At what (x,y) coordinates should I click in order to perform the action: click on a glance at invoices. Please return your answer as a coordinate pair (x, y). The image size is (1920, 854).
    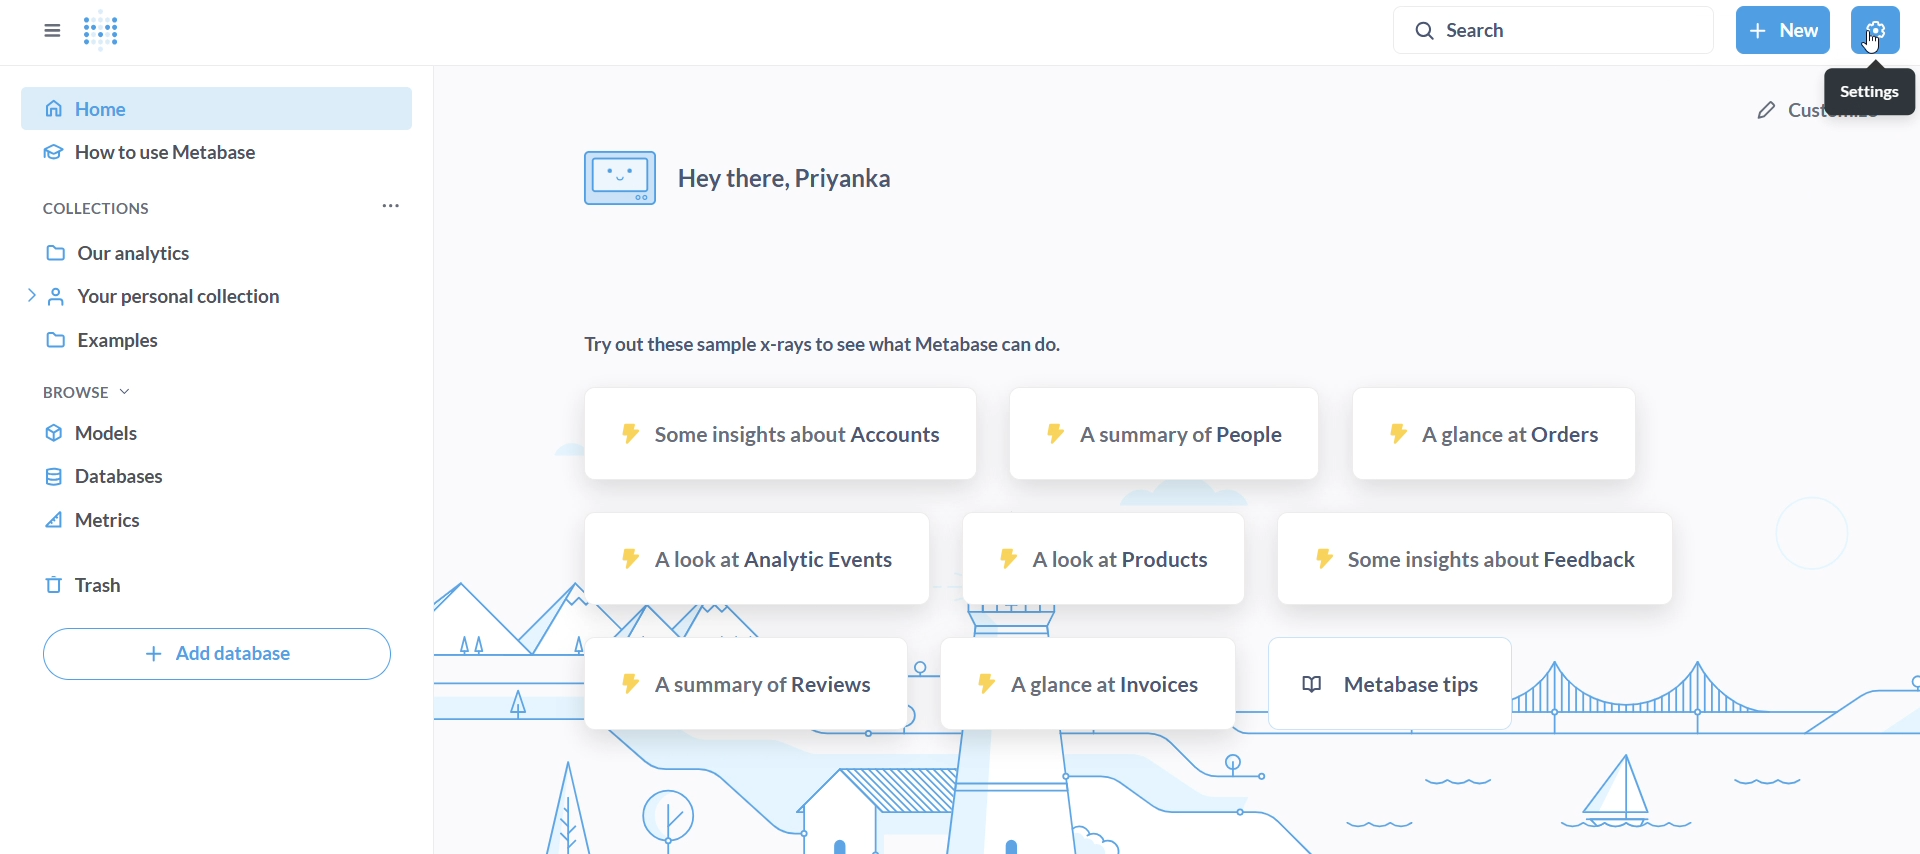
    Looking at the image, I should click on (1086, 686).